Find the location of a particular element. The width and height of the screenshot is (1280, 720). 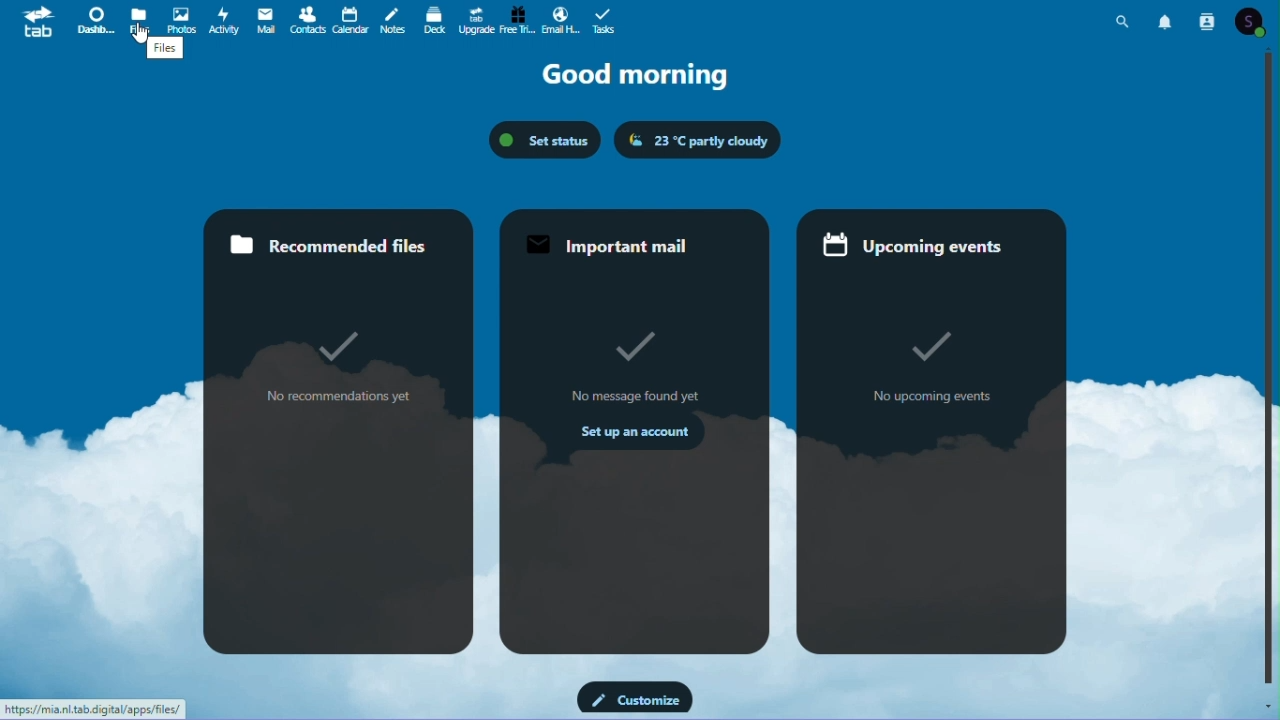

cursor is located at coordinates (142, 34).